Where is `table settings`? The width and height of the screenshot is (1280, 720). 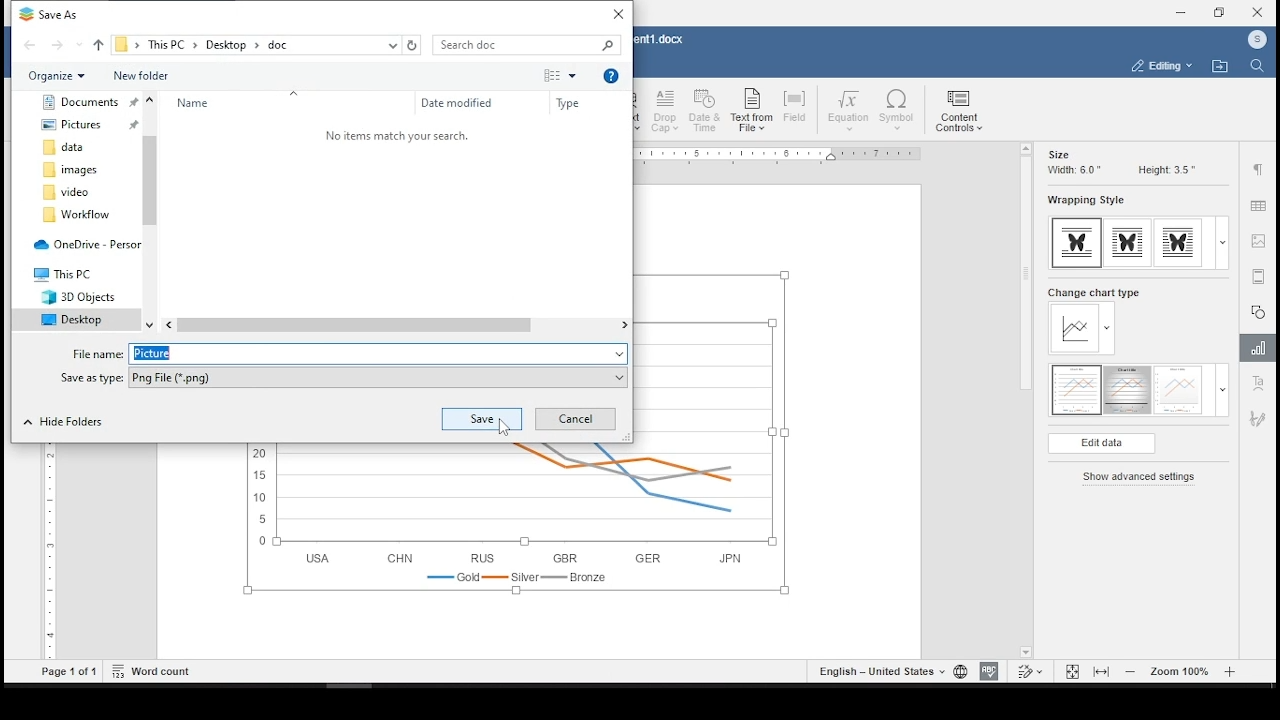
table settings is located at coordinates (1257, 207).